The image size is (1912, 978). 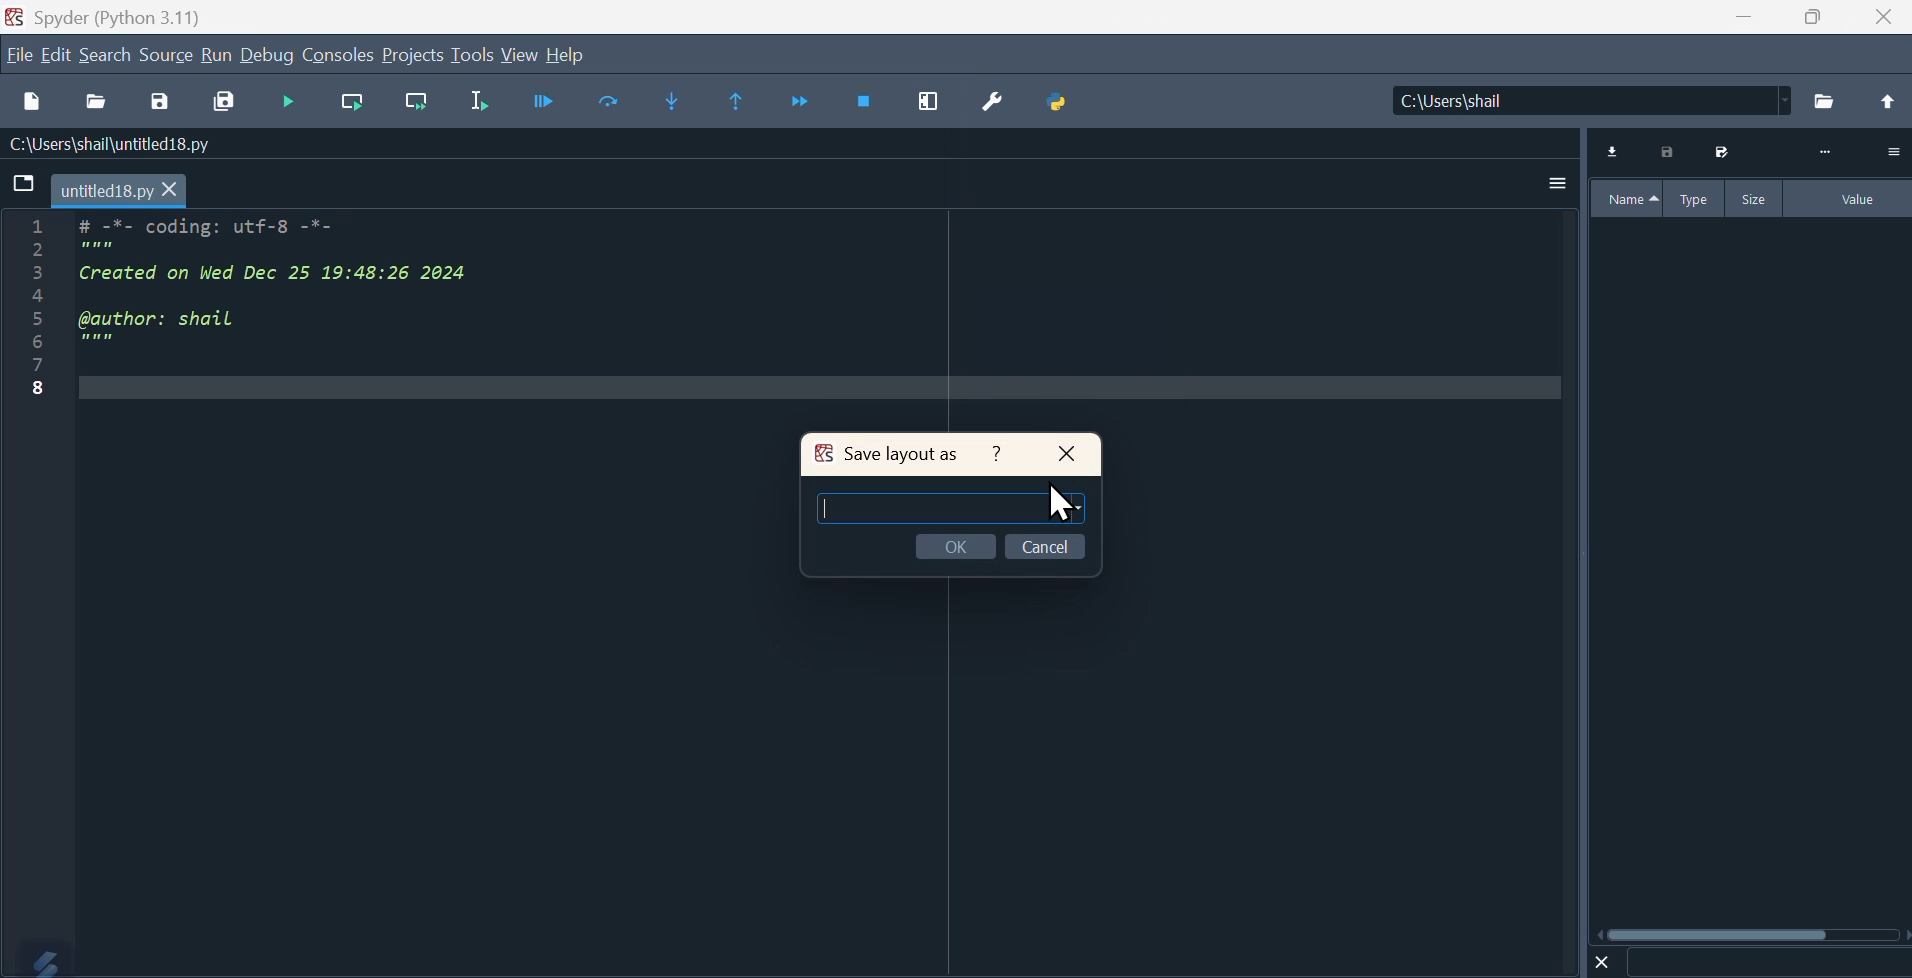 I want to click on Tools, so click(x=472, y=53).